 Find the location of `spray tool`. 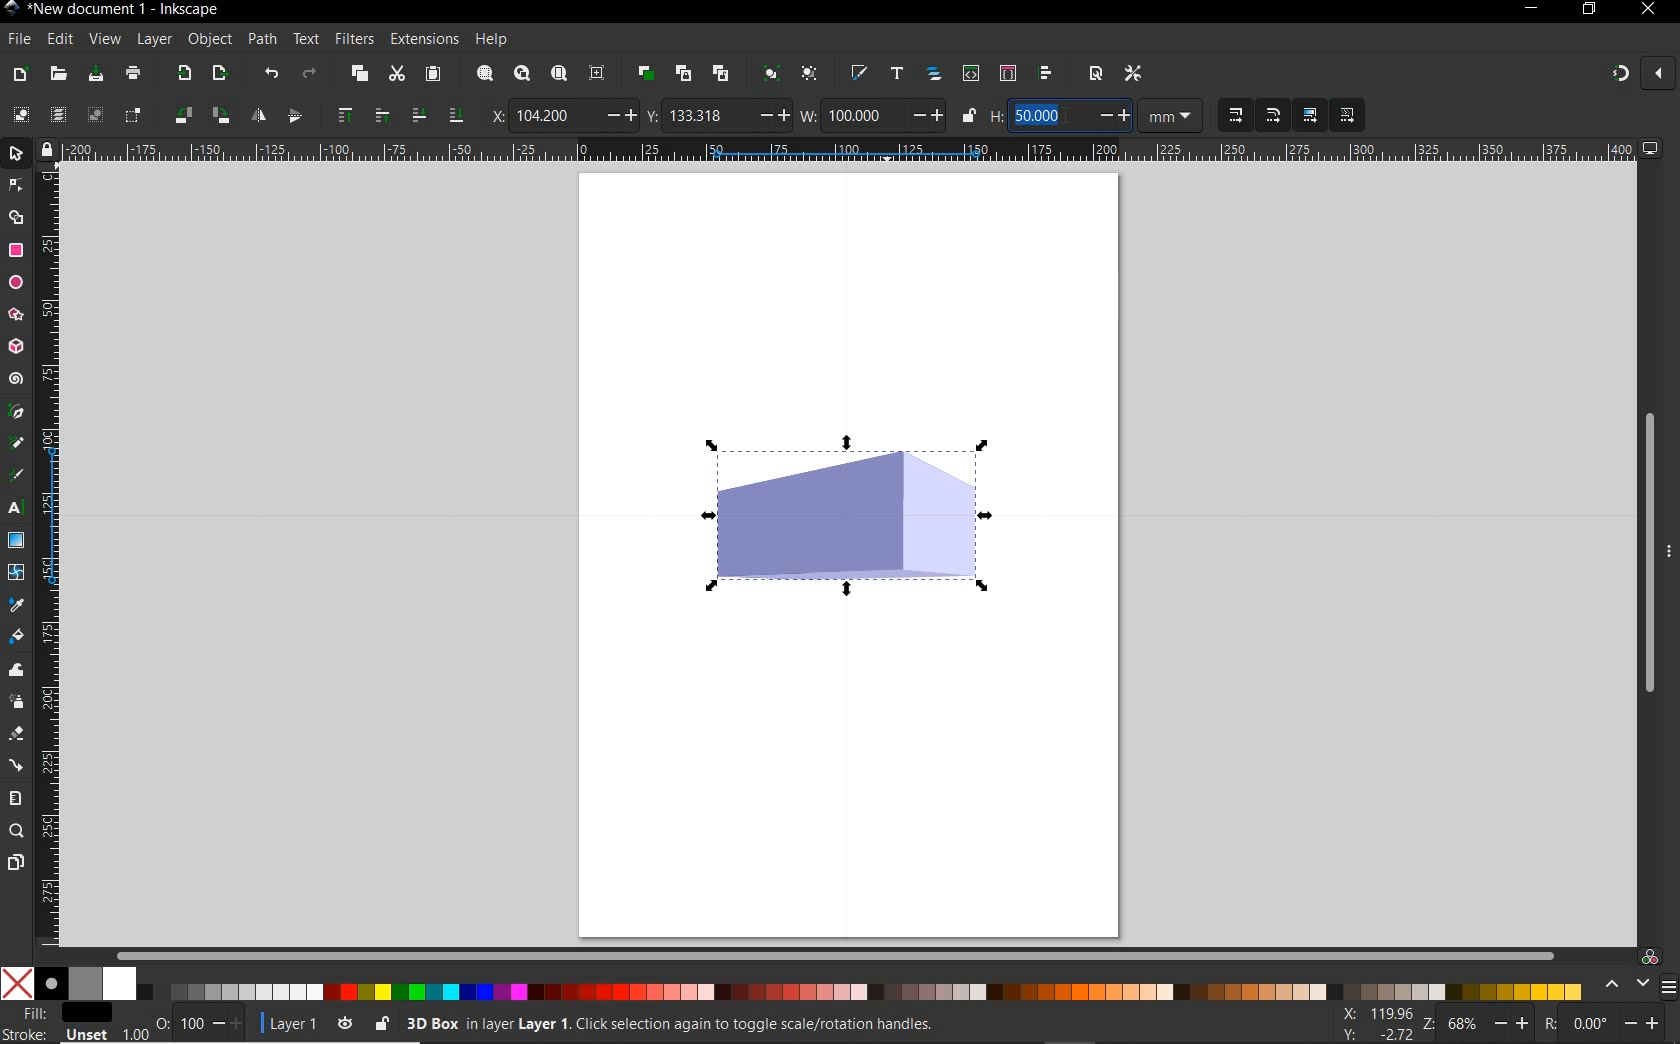

spray tool is located at coordinates (18, 701).